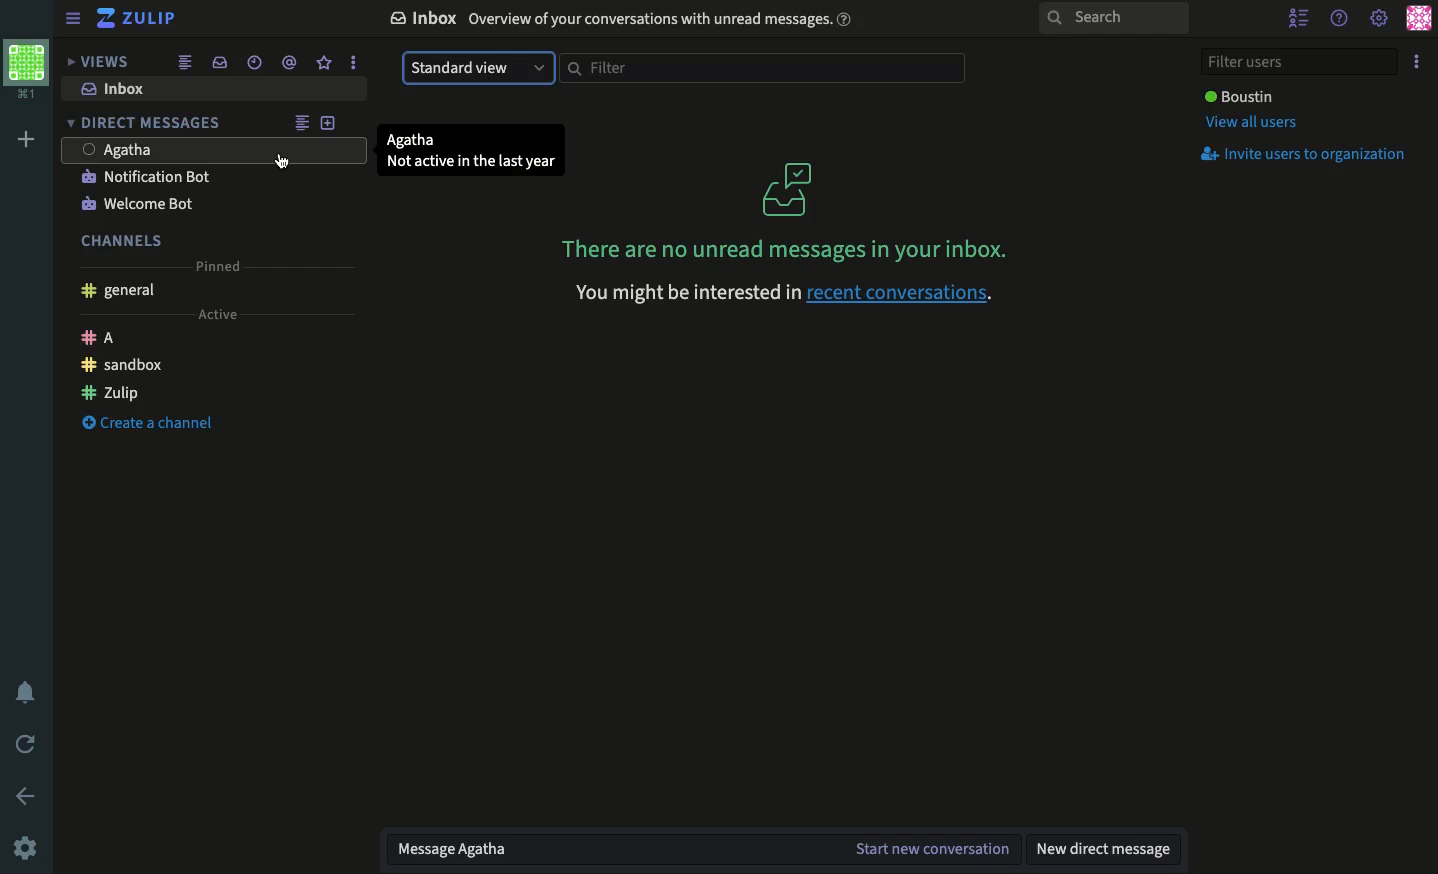 The height and width of the screenshot is (874, 1438). Describe the element at coordinates (1341, 19) in the screenshot. I see `Help` at that location.